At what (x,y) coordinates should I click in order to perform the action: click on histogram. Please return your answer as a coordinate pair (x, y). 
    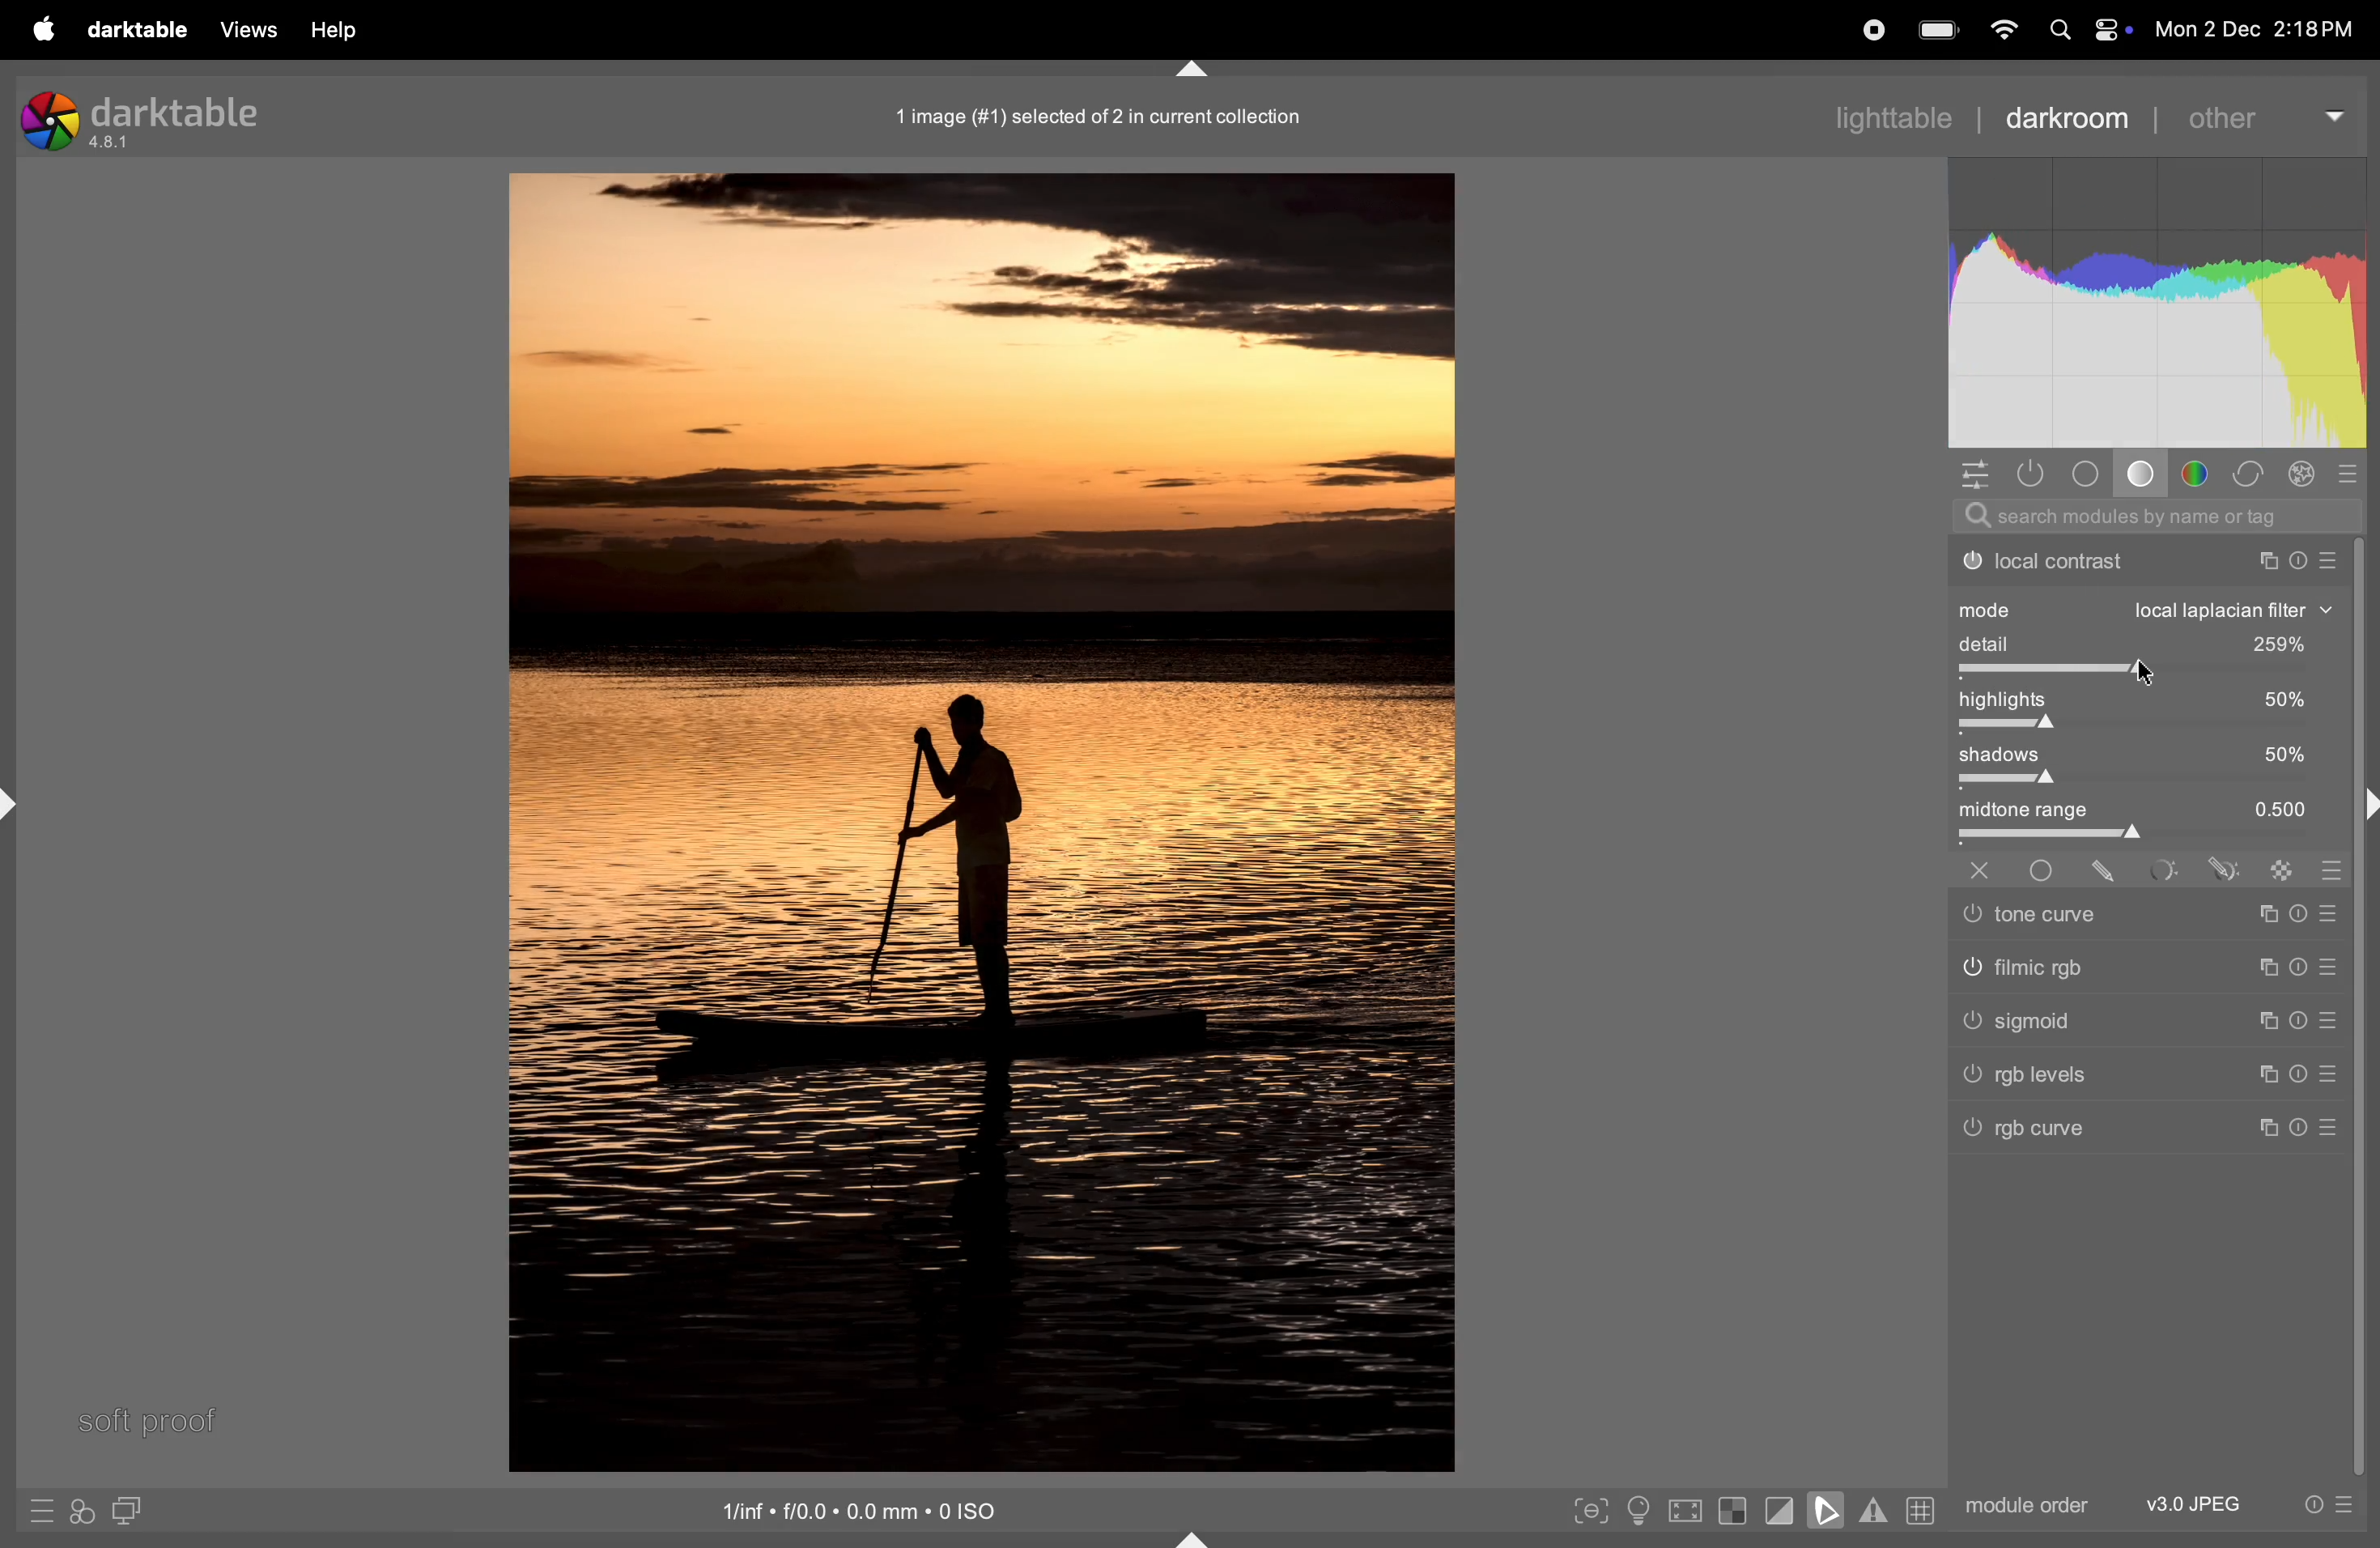
    Looking at the image, I should click on (2154, 300).